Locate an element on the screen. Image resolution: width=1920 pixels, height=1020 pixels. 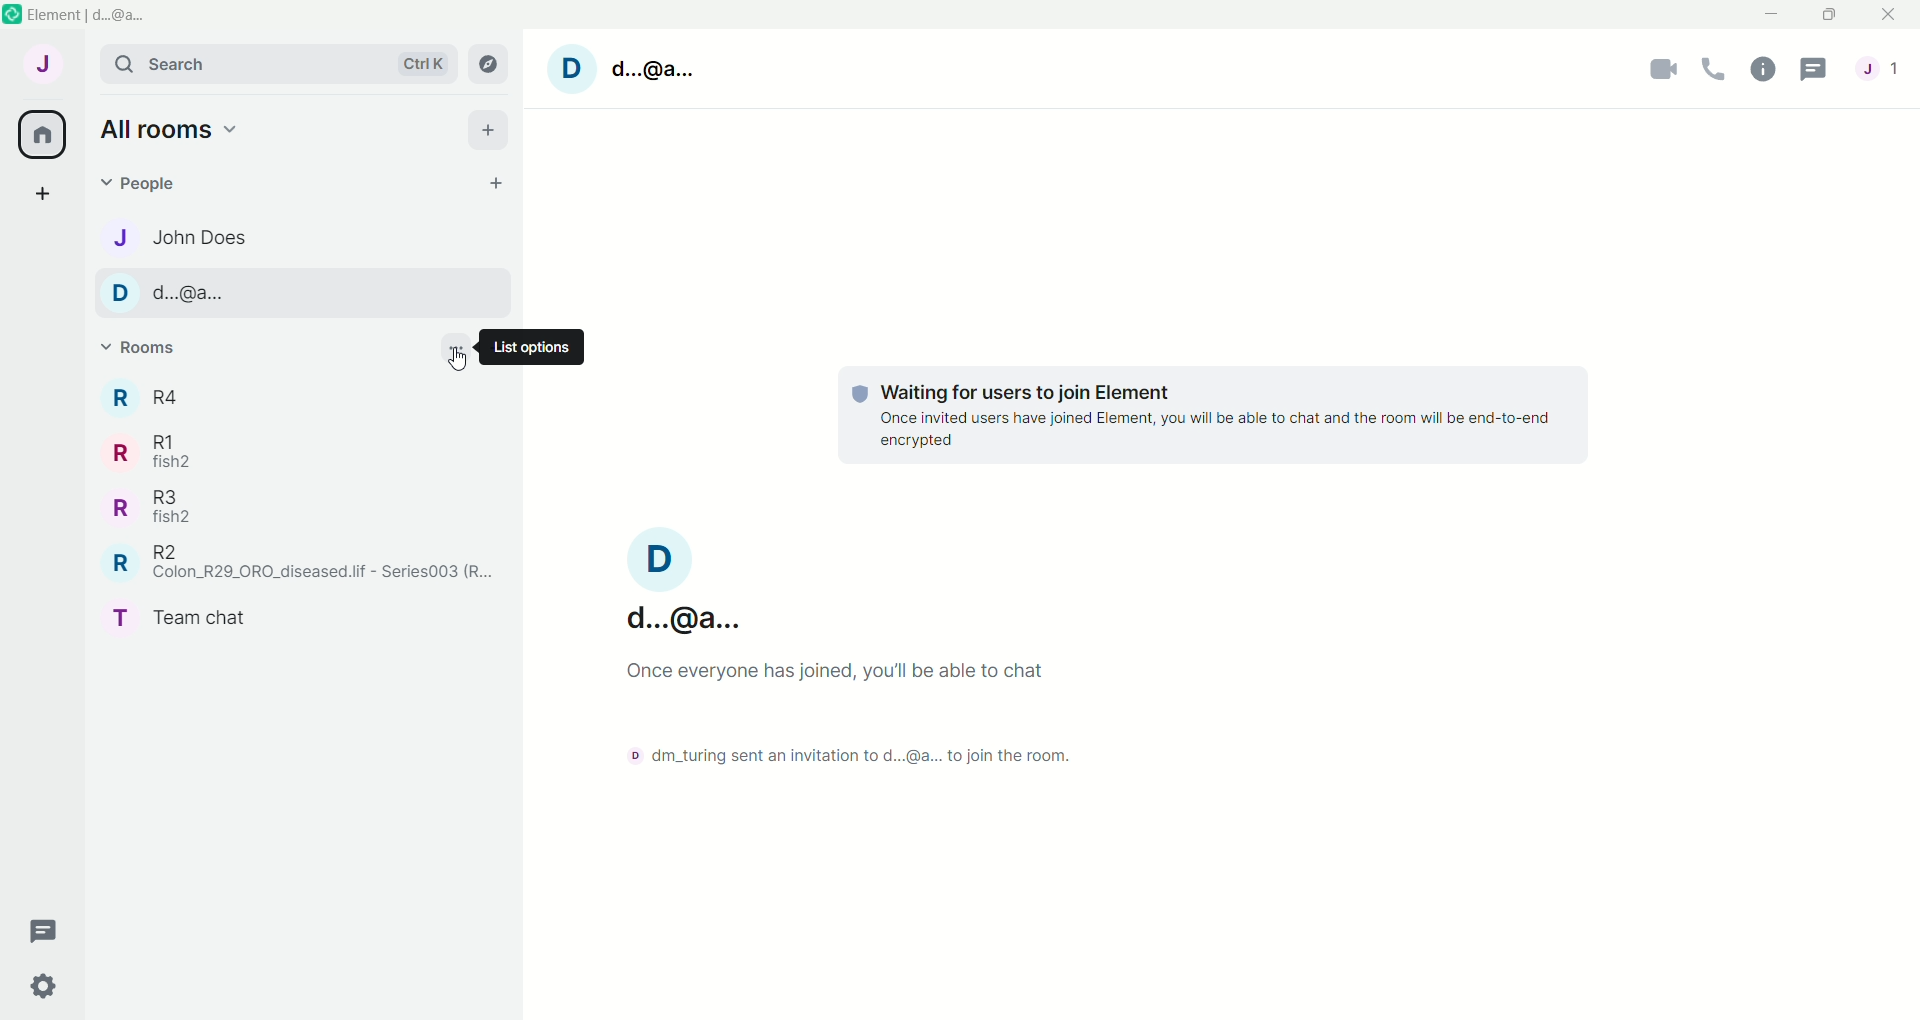
Rooms is located at coordinates (151, 350).